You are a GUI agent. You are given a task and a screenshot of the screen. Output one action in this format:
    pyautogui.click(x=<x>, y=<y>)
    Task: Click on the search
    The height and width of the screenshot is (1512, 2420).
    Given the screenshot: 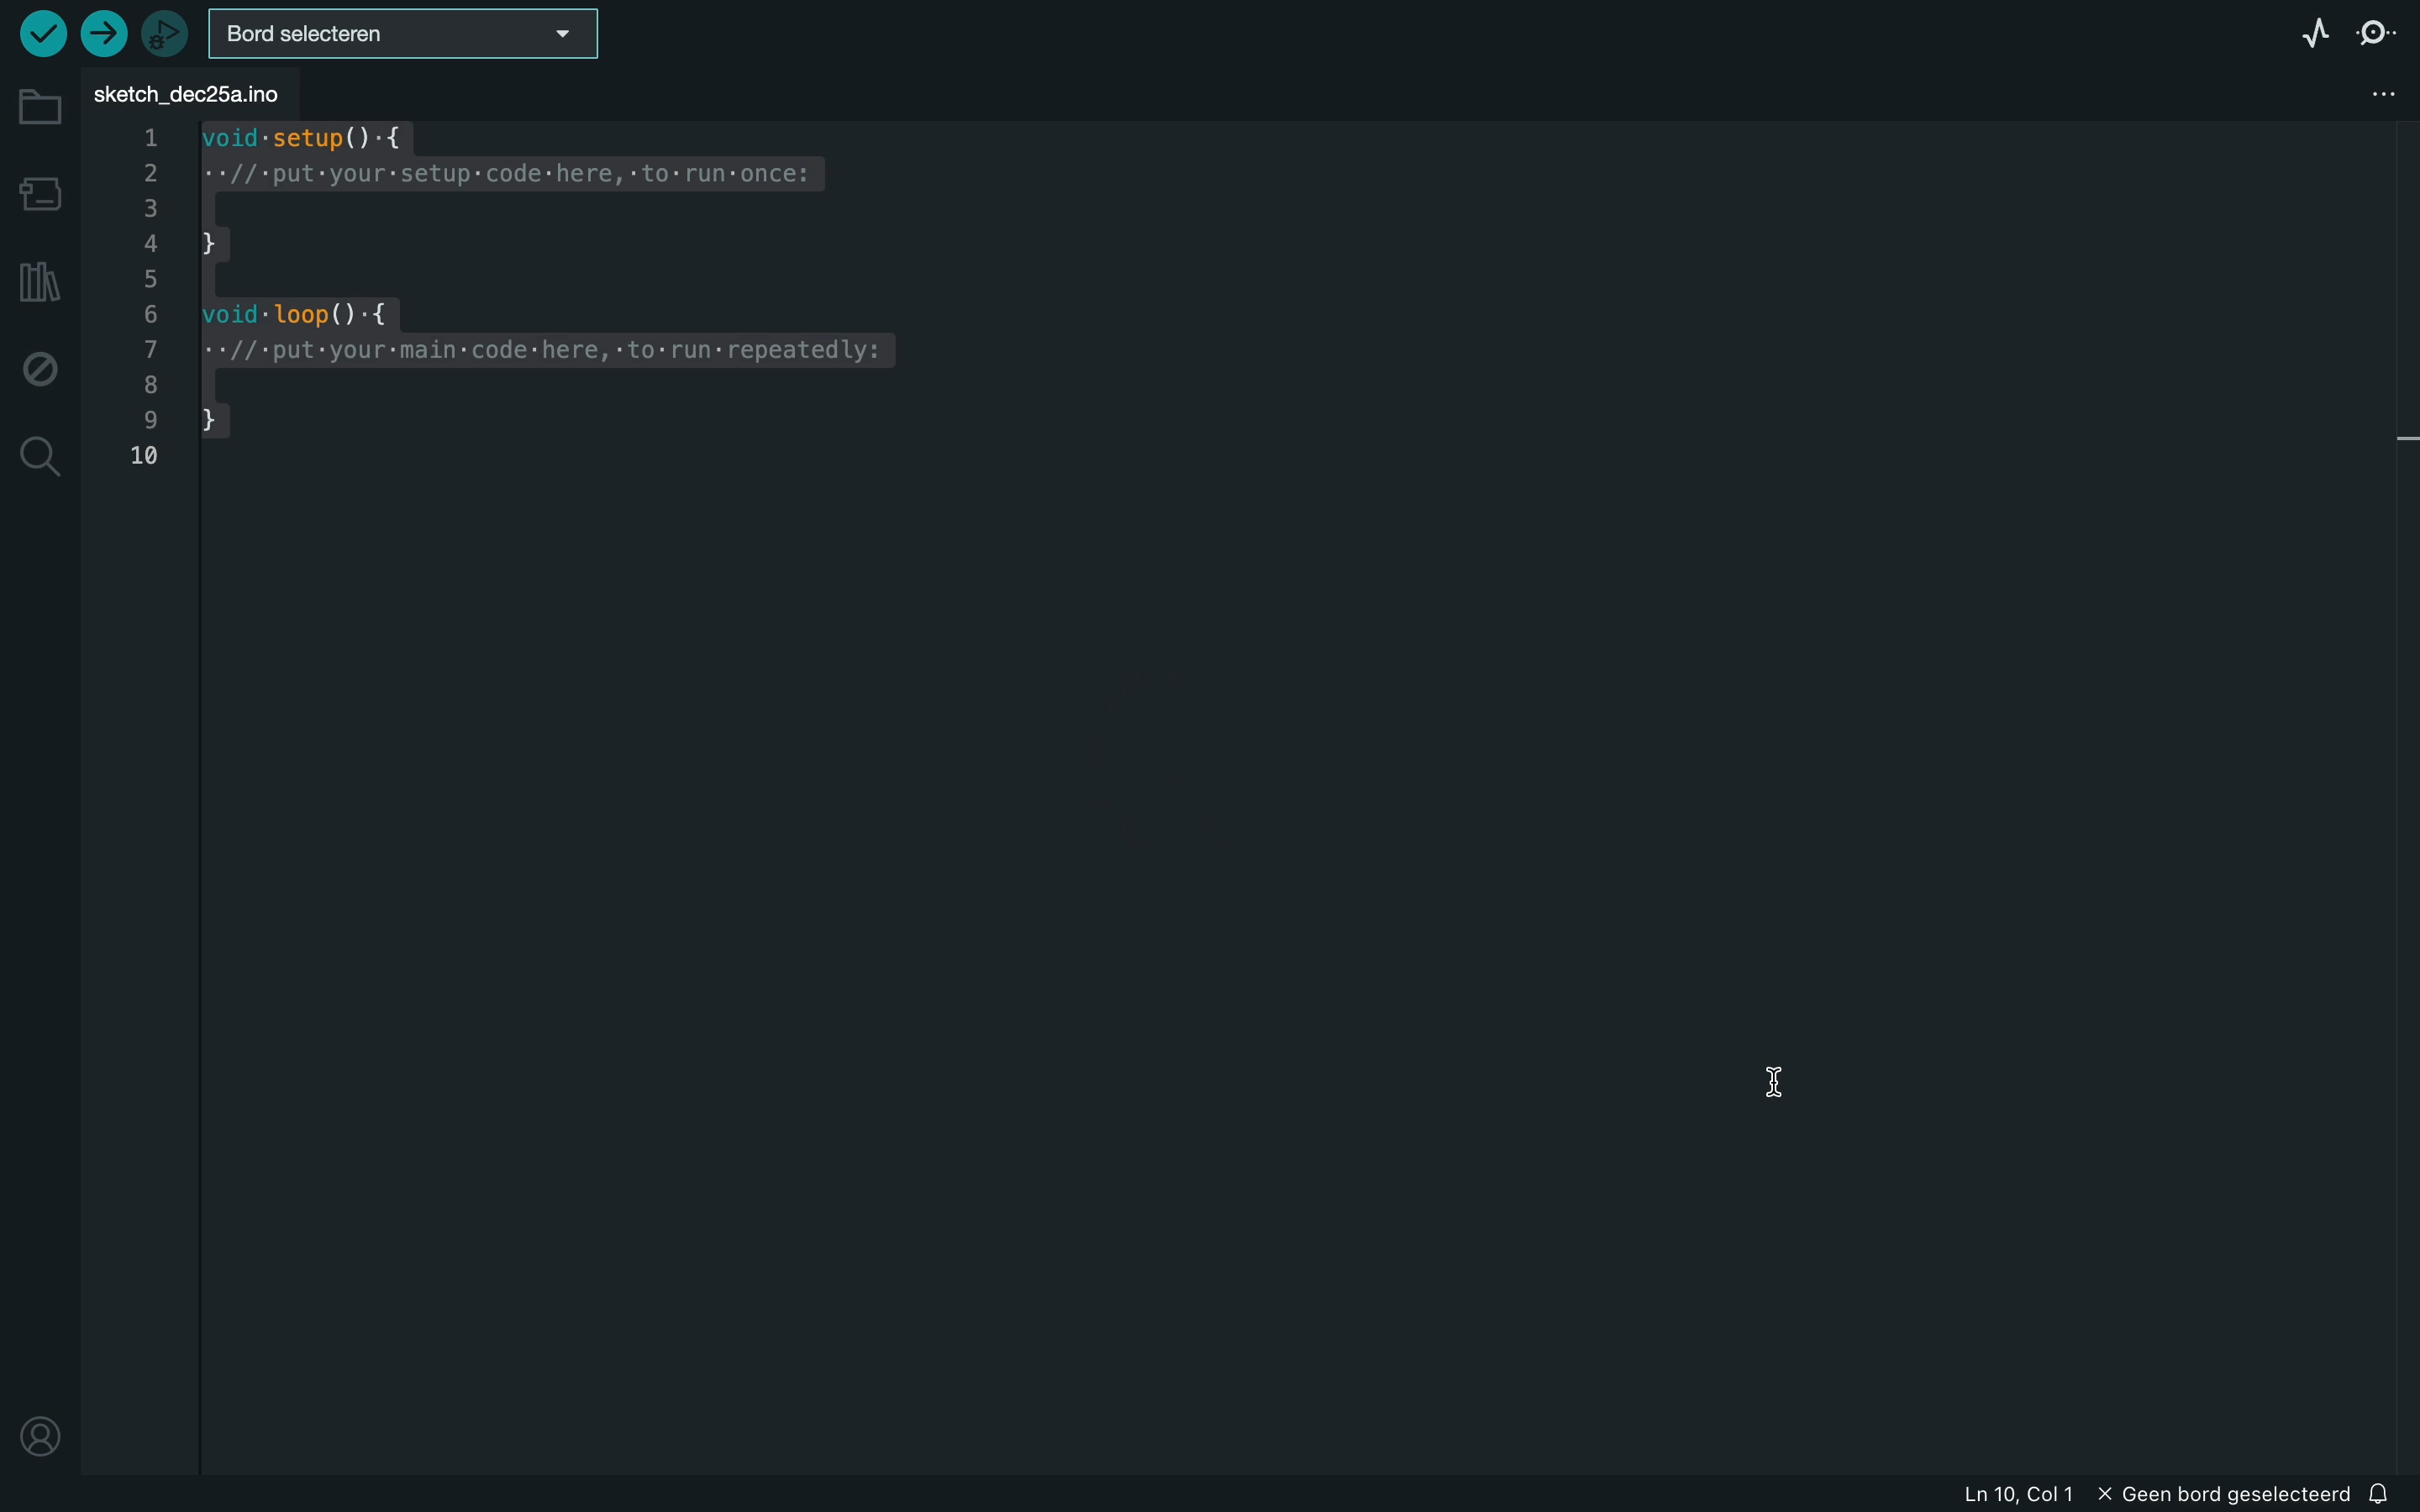 What is the action you would take?
    pyautogui.click(x=41, y=460)
    